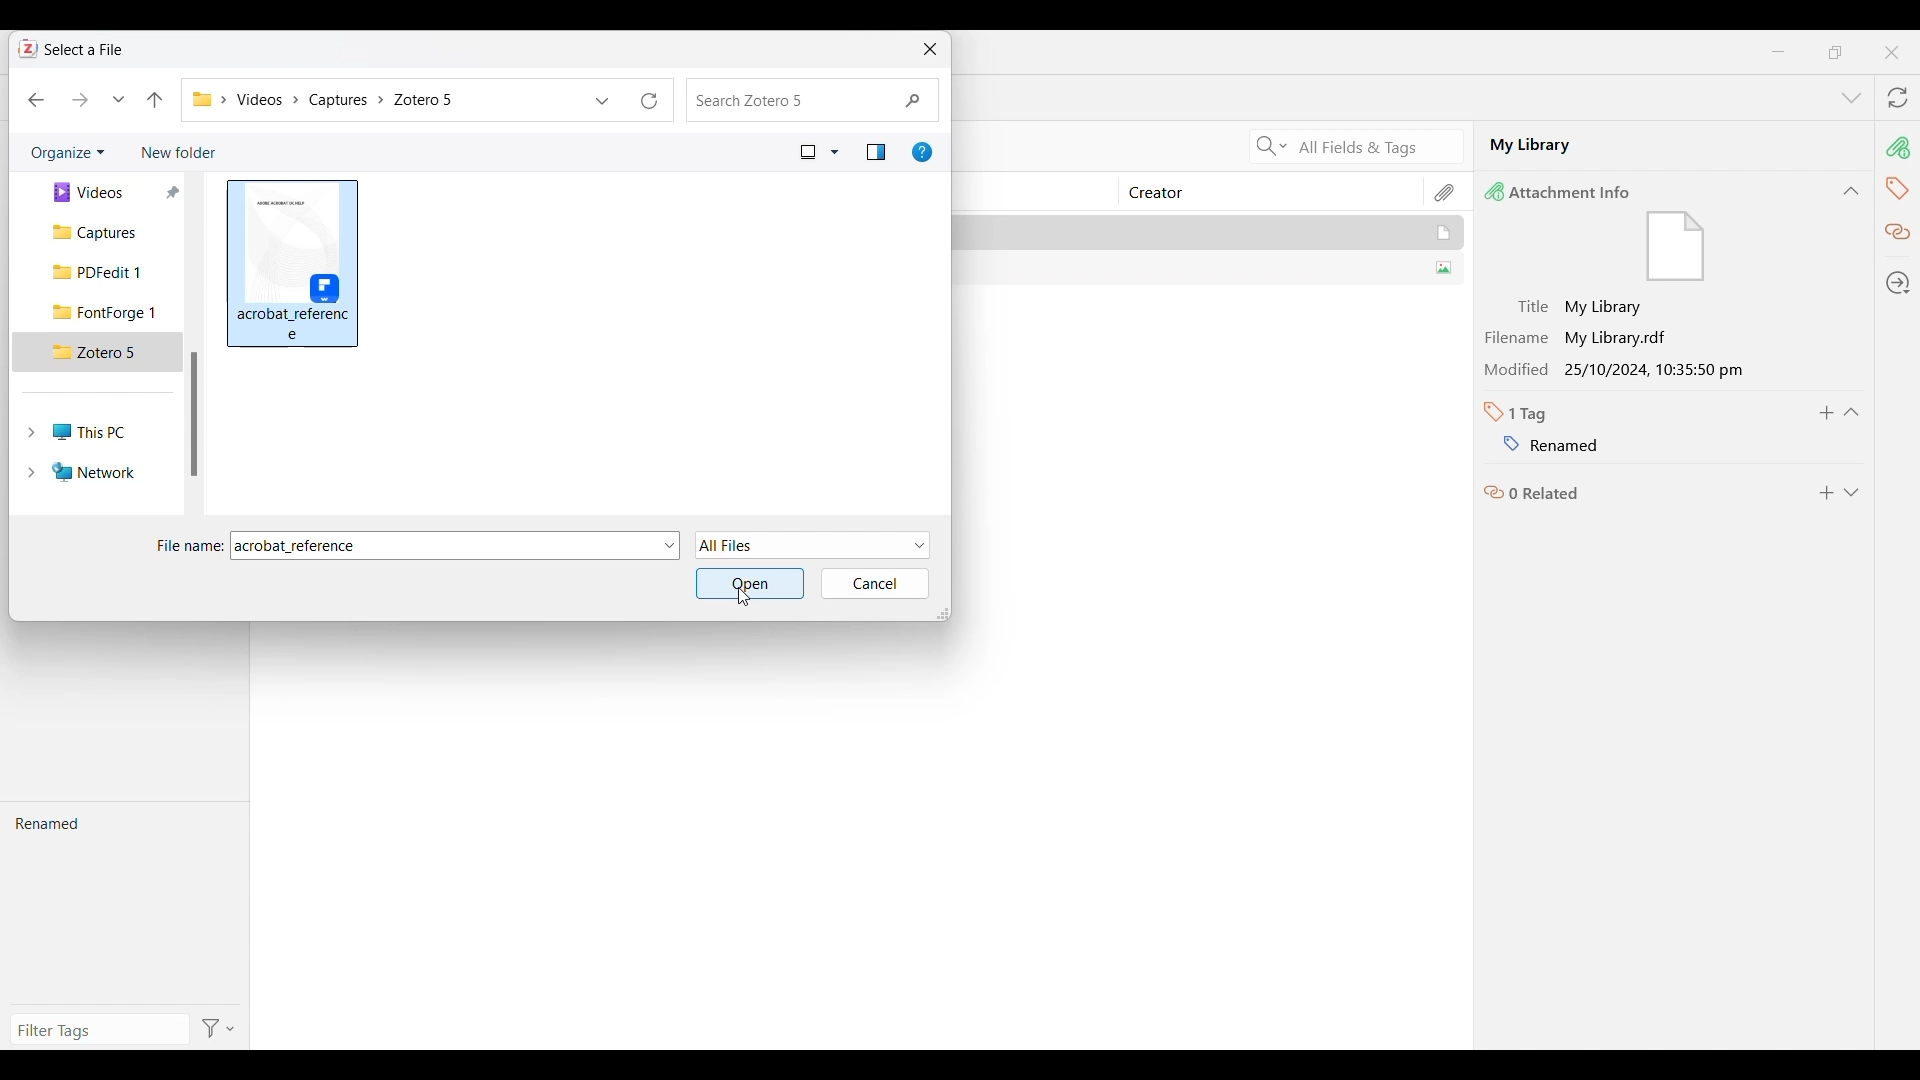  I want to click on Captures folder, so click(108, 231).